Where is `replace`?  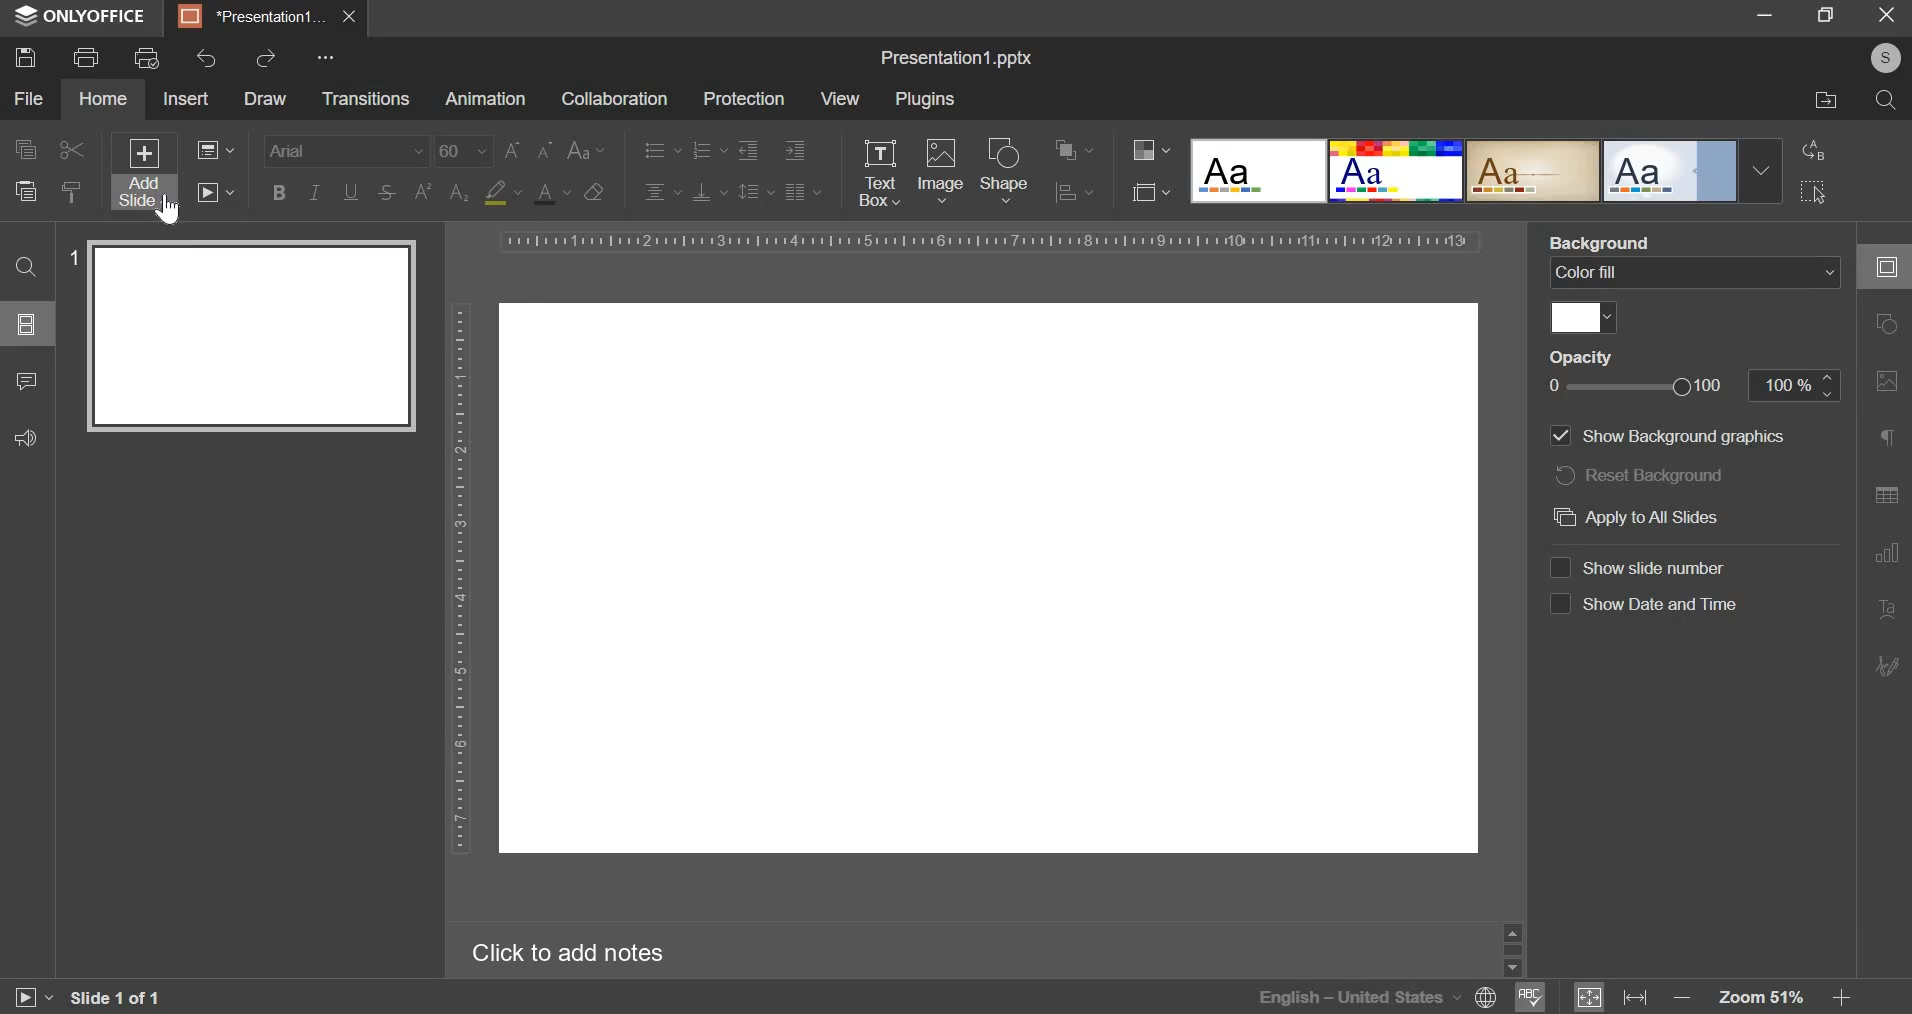 replace is located at coordinates (1809, 150).